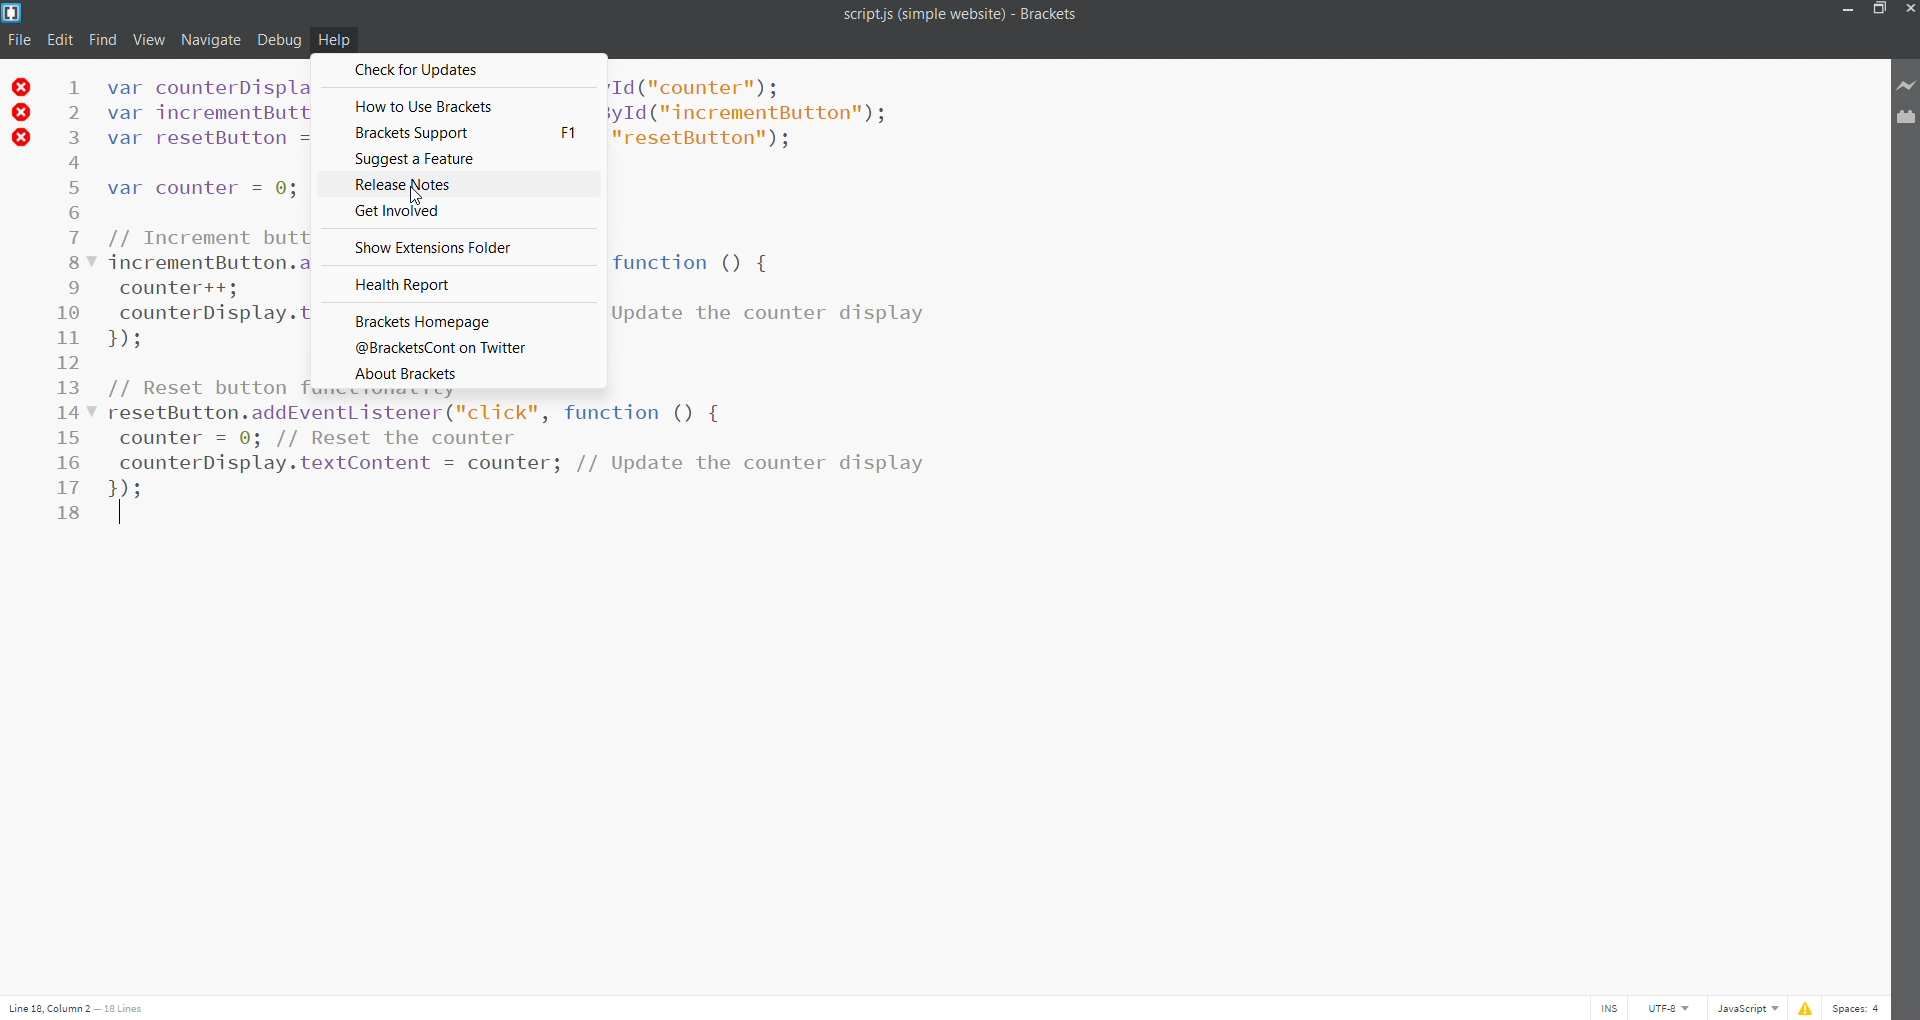  I want to click on how to use brackets, so click(460, 102).